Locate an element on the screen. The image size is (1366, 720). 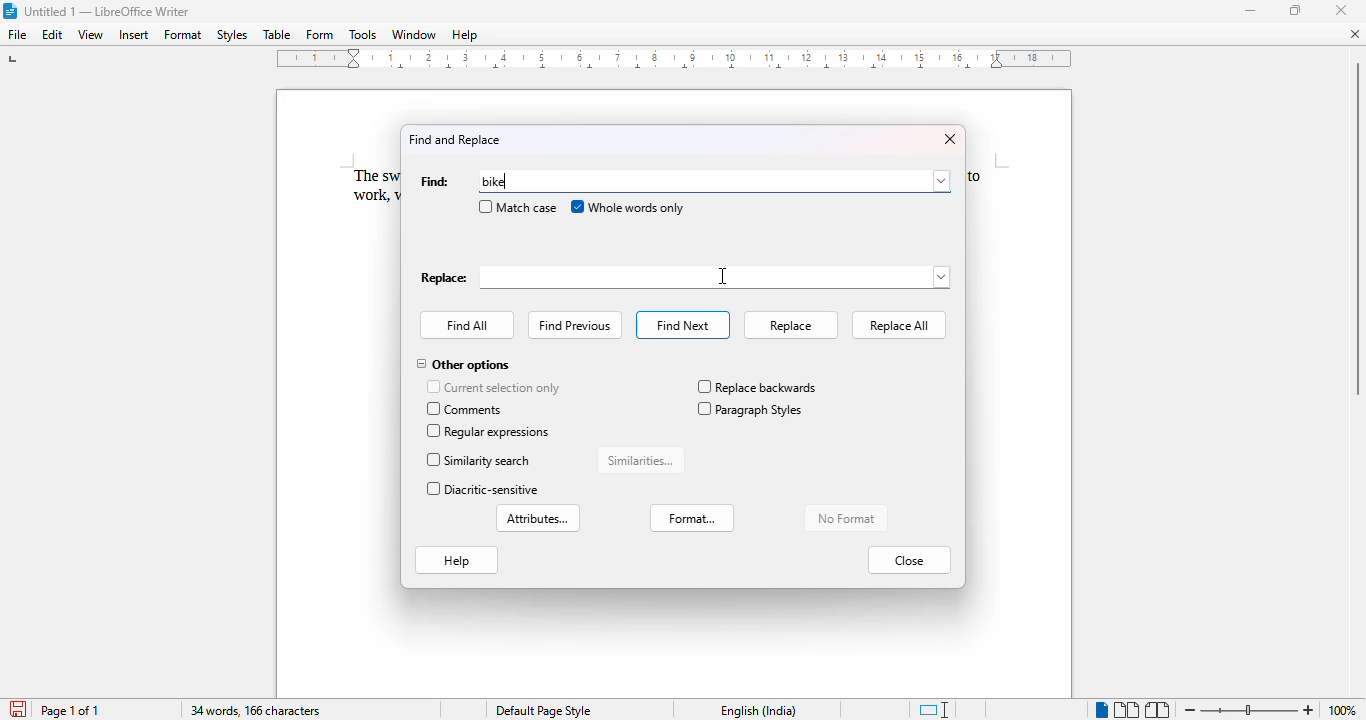
zoom out is located at coordinates (1188, 708).